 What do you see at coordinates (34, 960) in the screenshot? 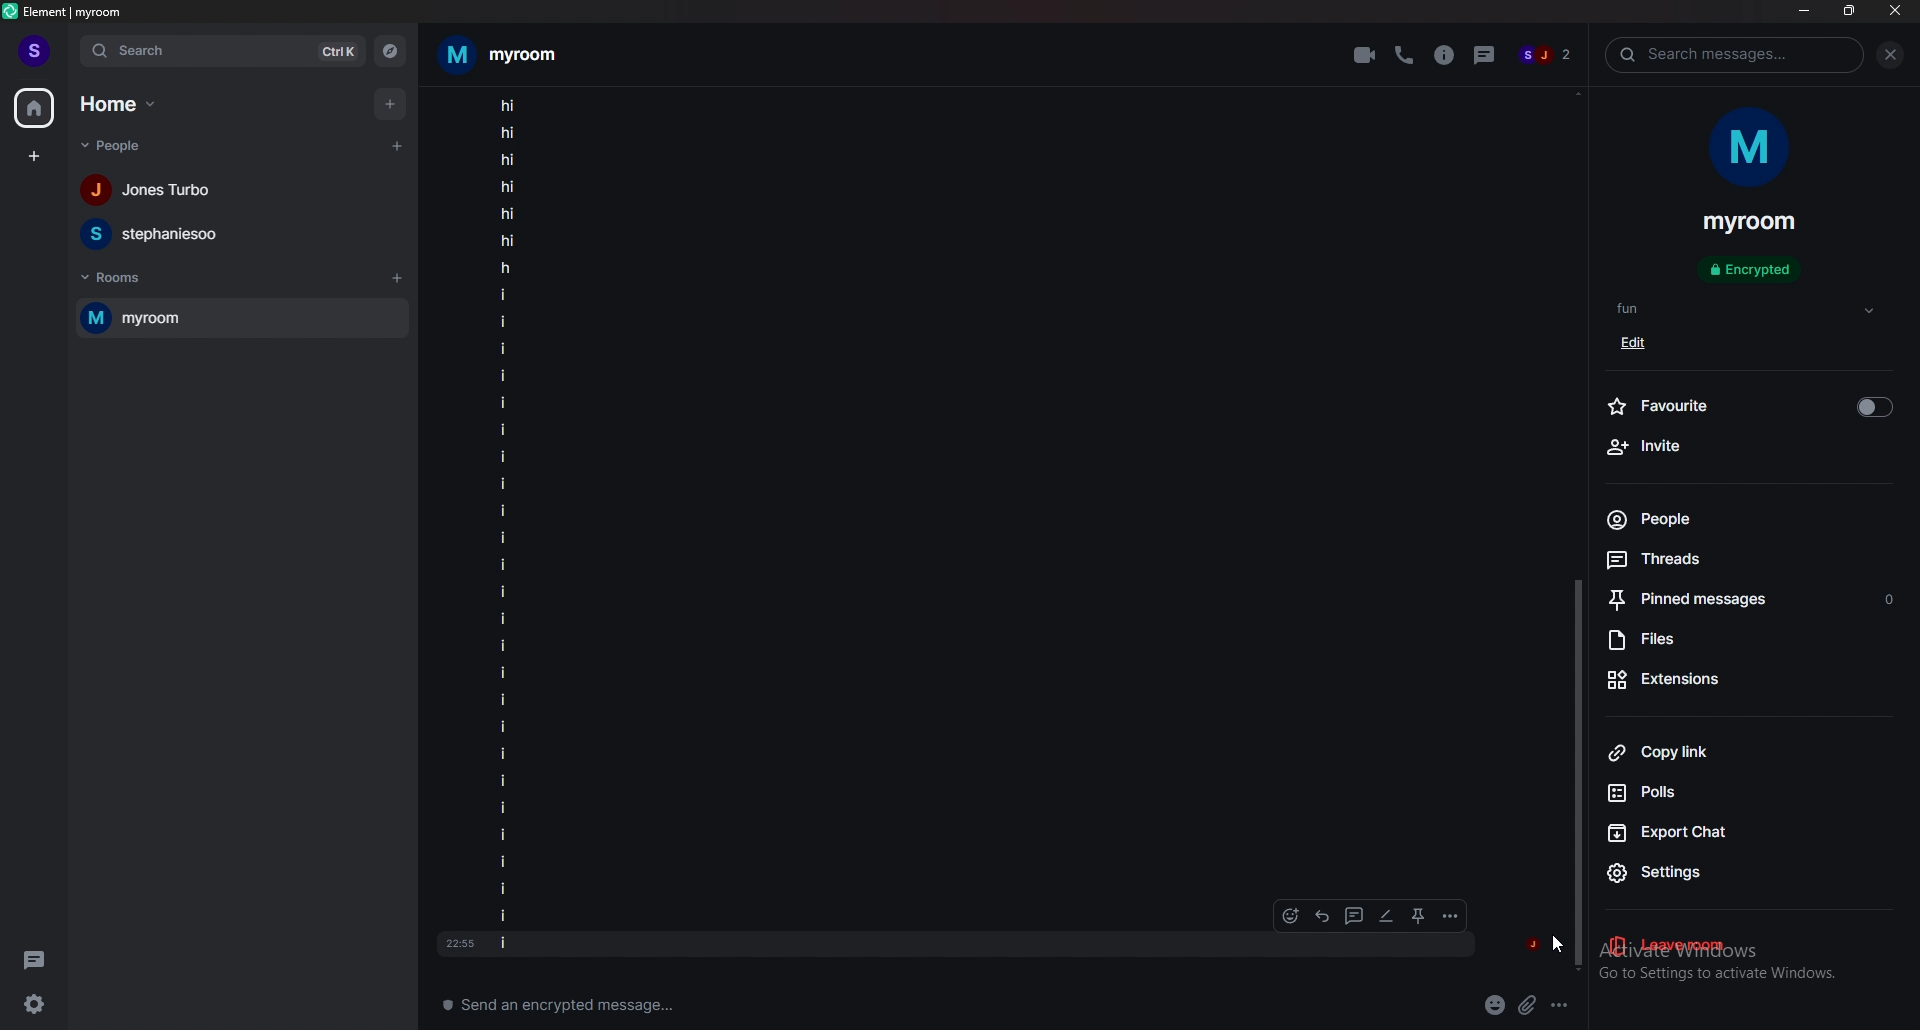
I see `threads` at bounding box center [34, 960].